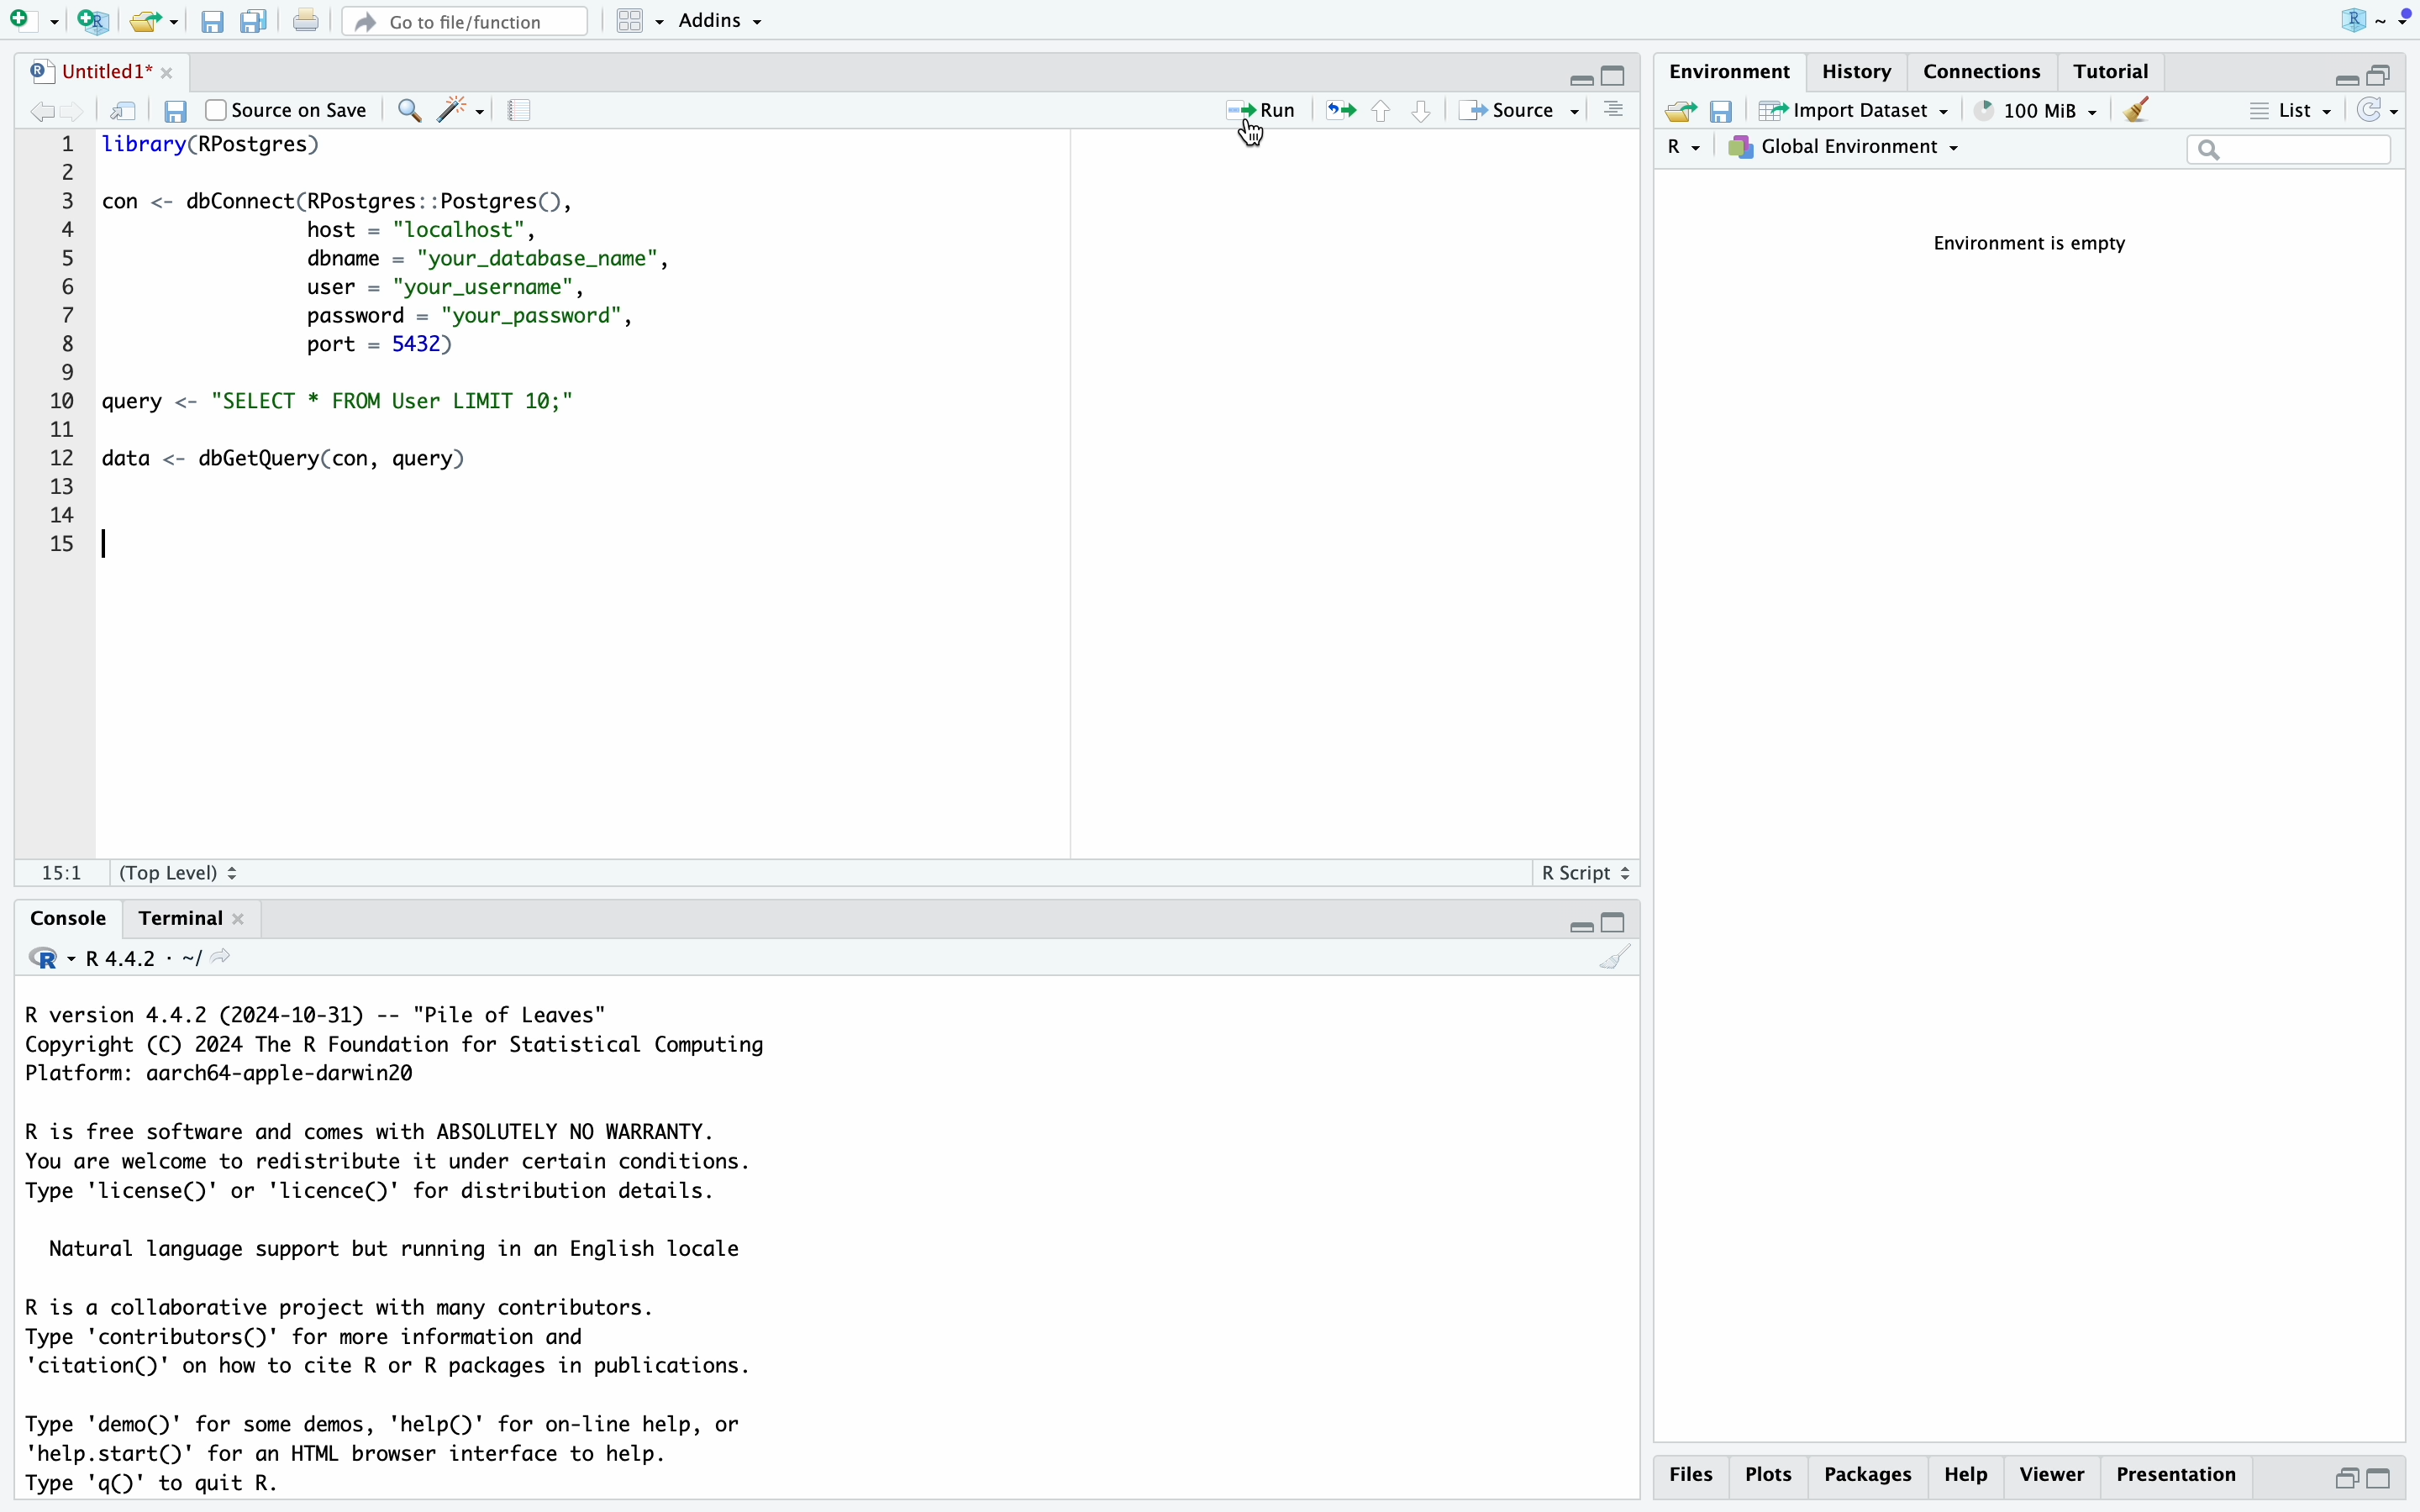 The image size is (2420, 1512). I want to click on maximize, so click(1616, 70).